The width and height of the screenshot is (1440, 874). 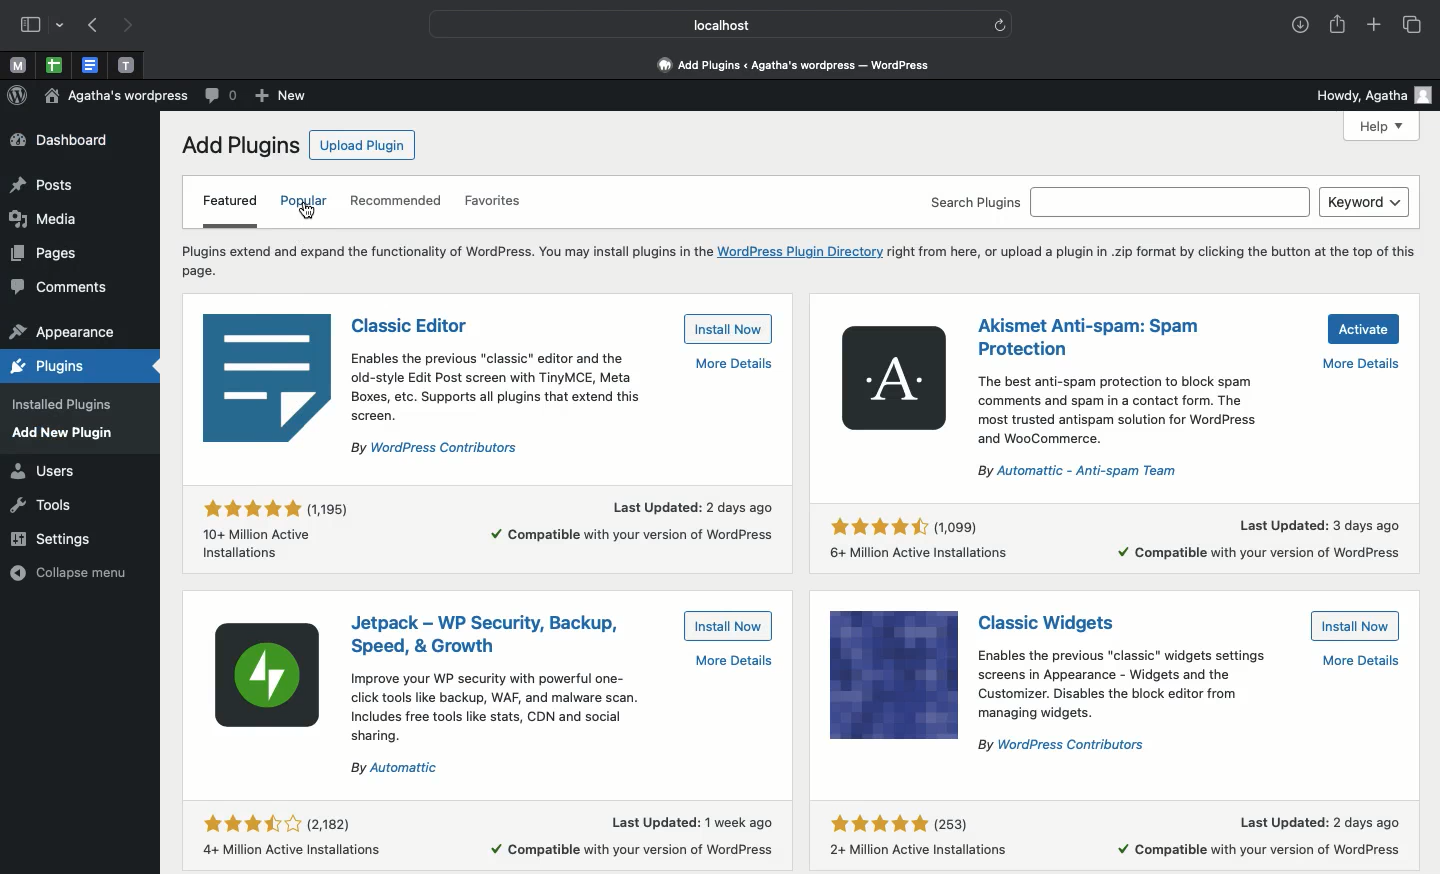 I want to click on Pinned tabs, so click(x=19, y=67).